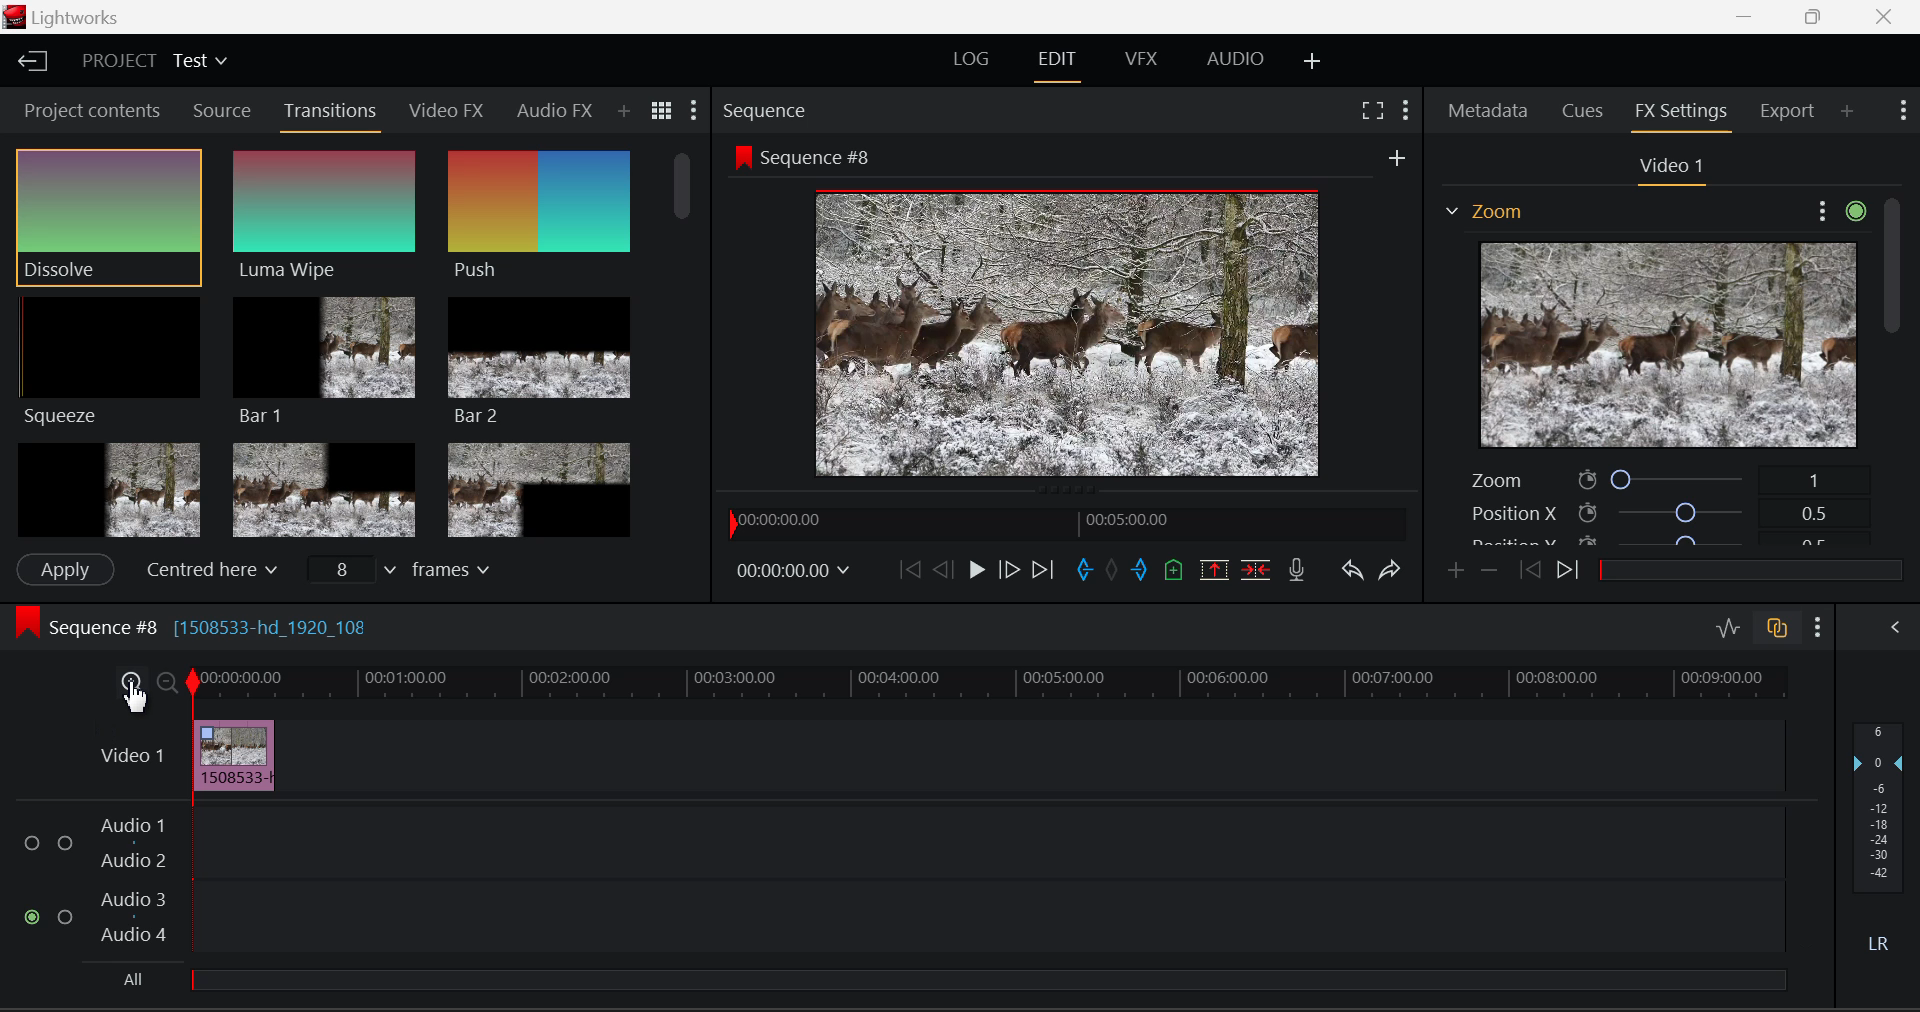 This screenshot has height=1012, width=1920. Describe the element at coordinates (988, 684) in the screenshot. I see `Timeline Track` at that location.